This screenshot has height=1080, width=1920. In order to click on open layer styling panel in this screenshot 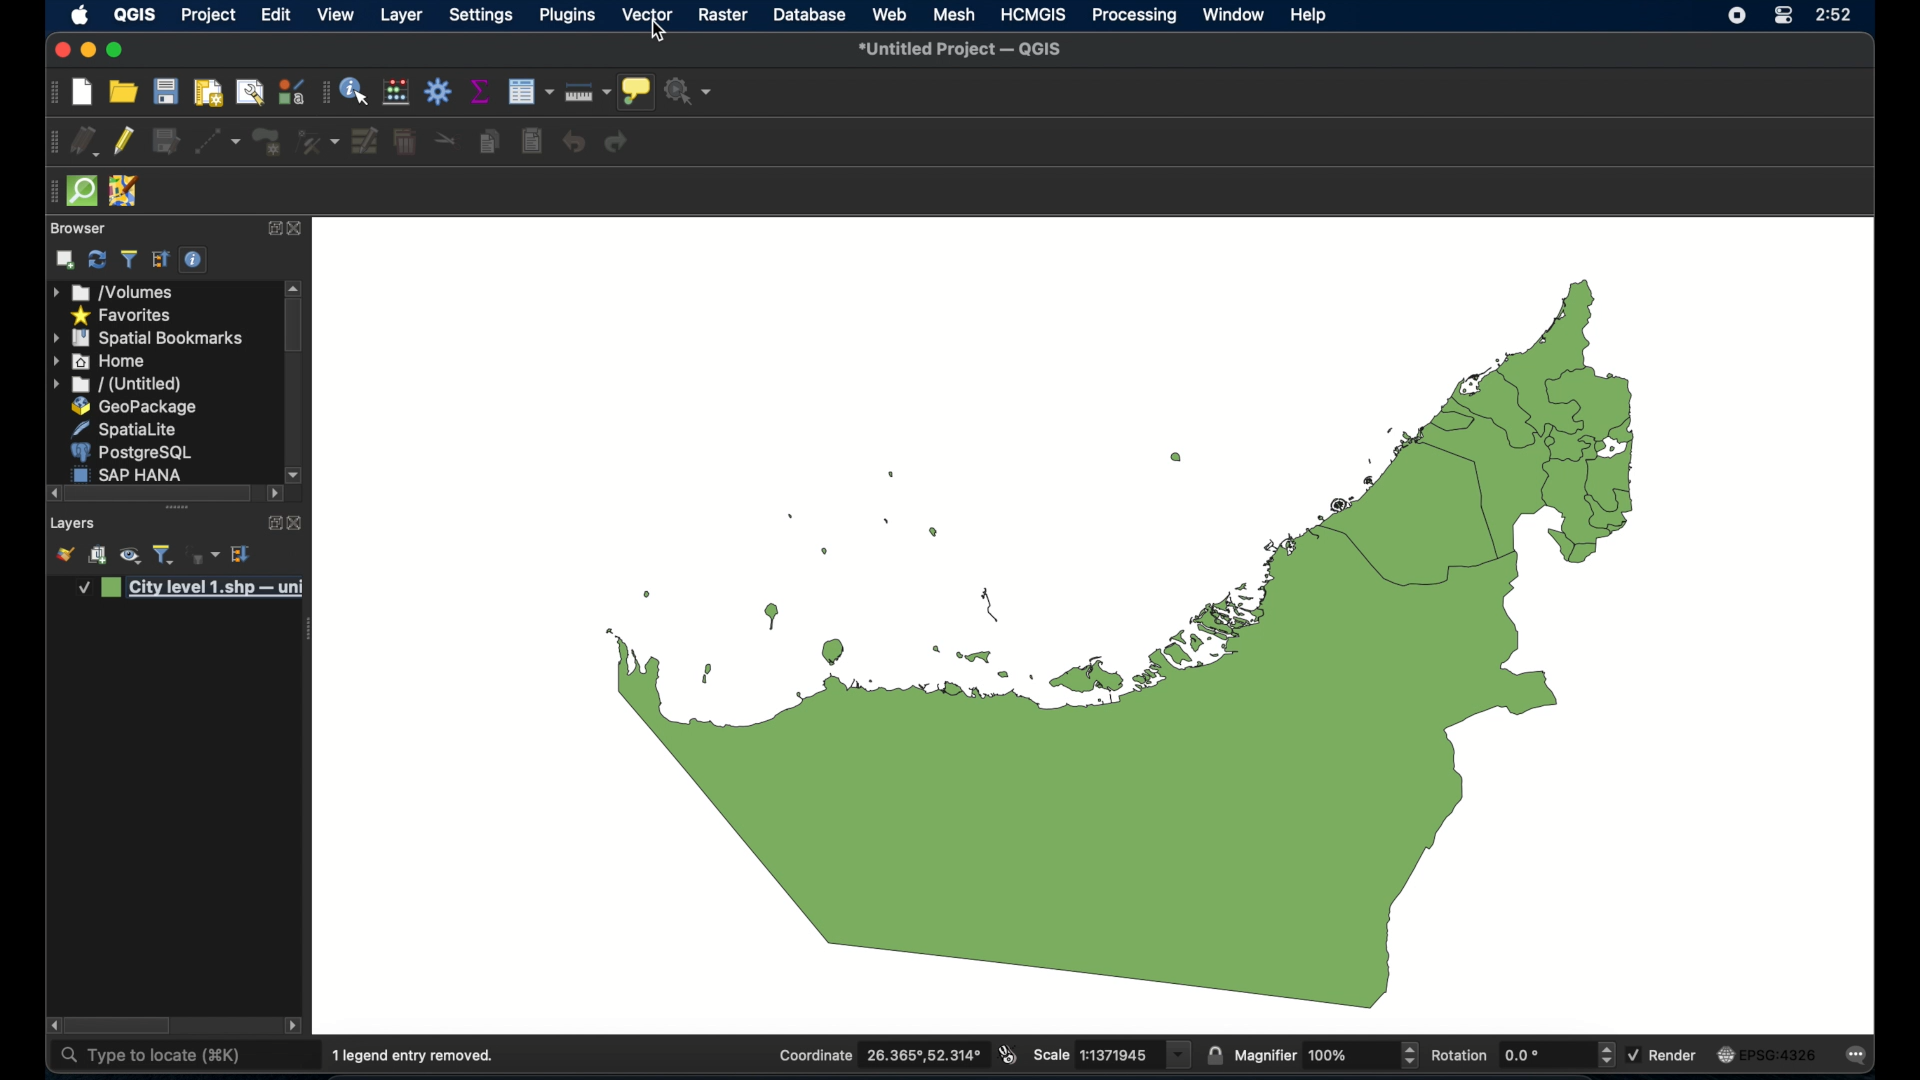, I will do `click(65, 556)`.